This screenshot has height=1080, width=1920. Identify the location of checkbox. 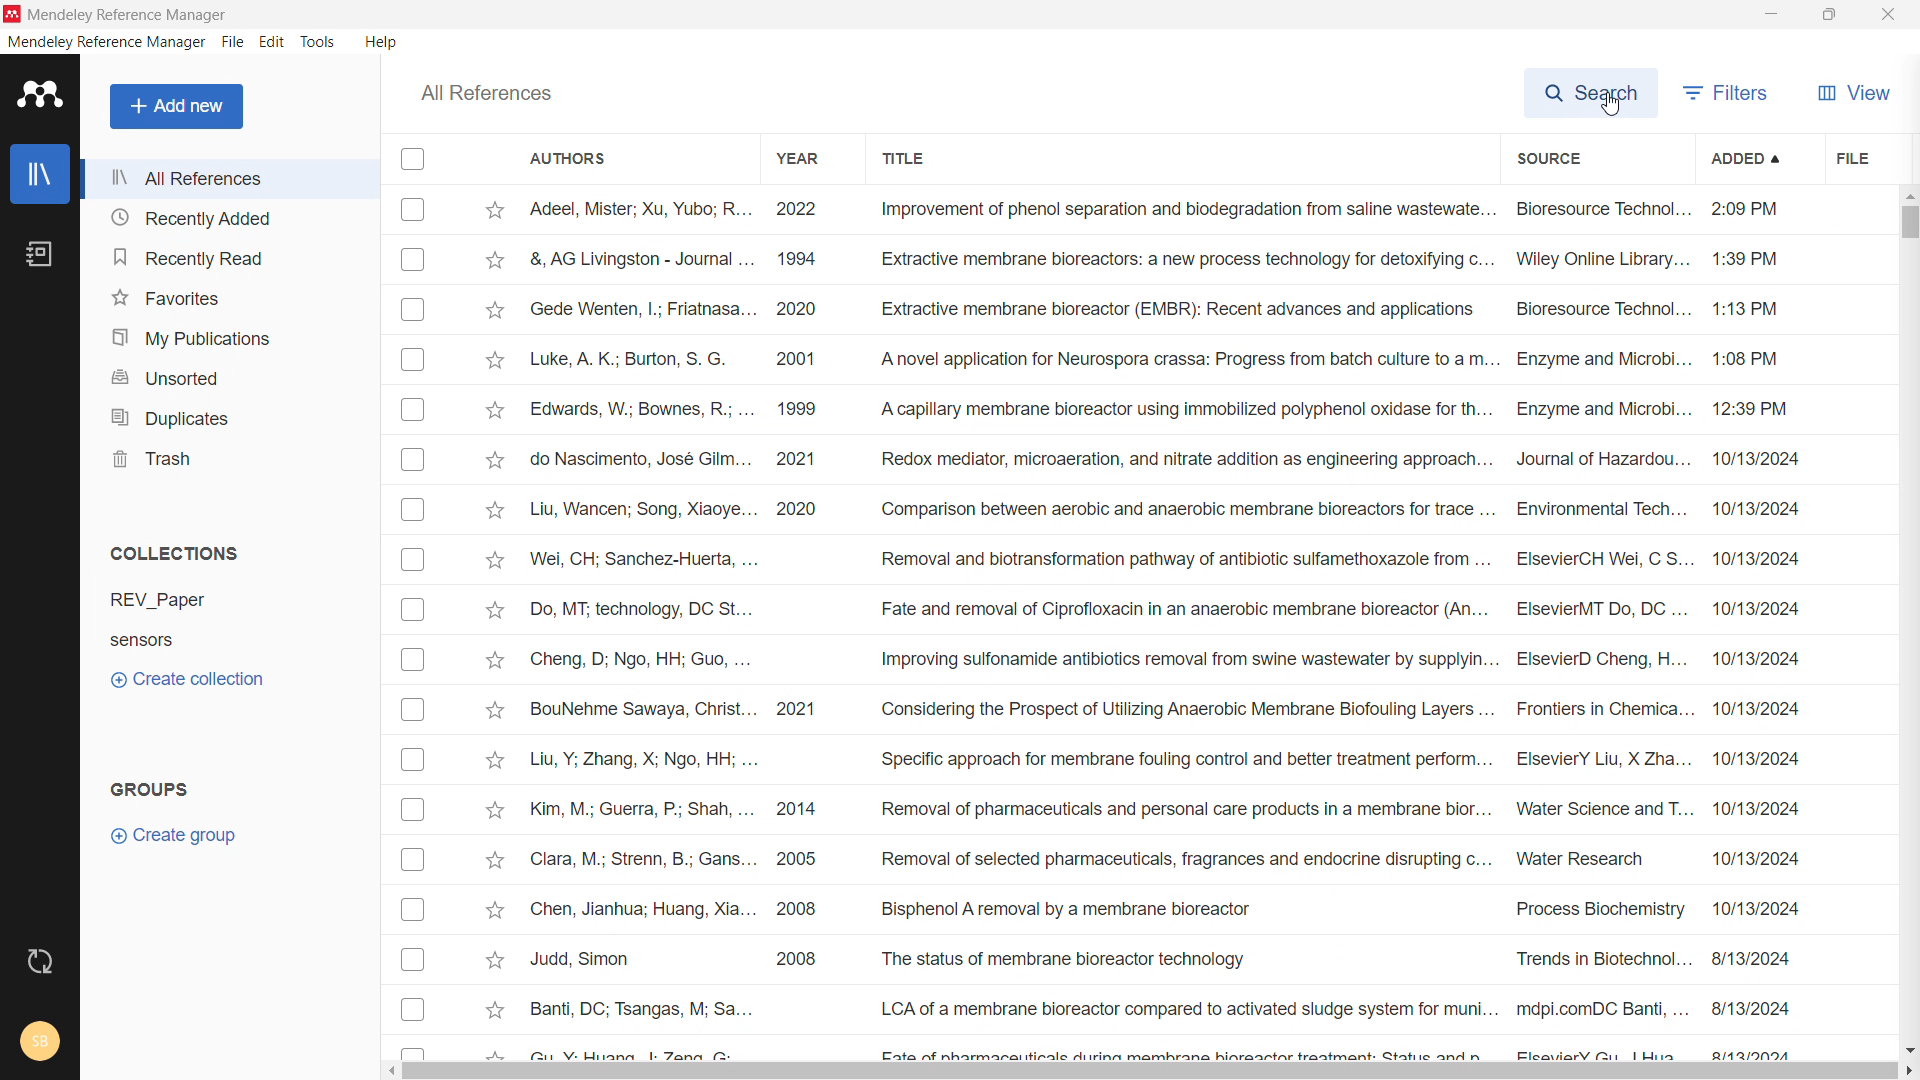
(413, 158).